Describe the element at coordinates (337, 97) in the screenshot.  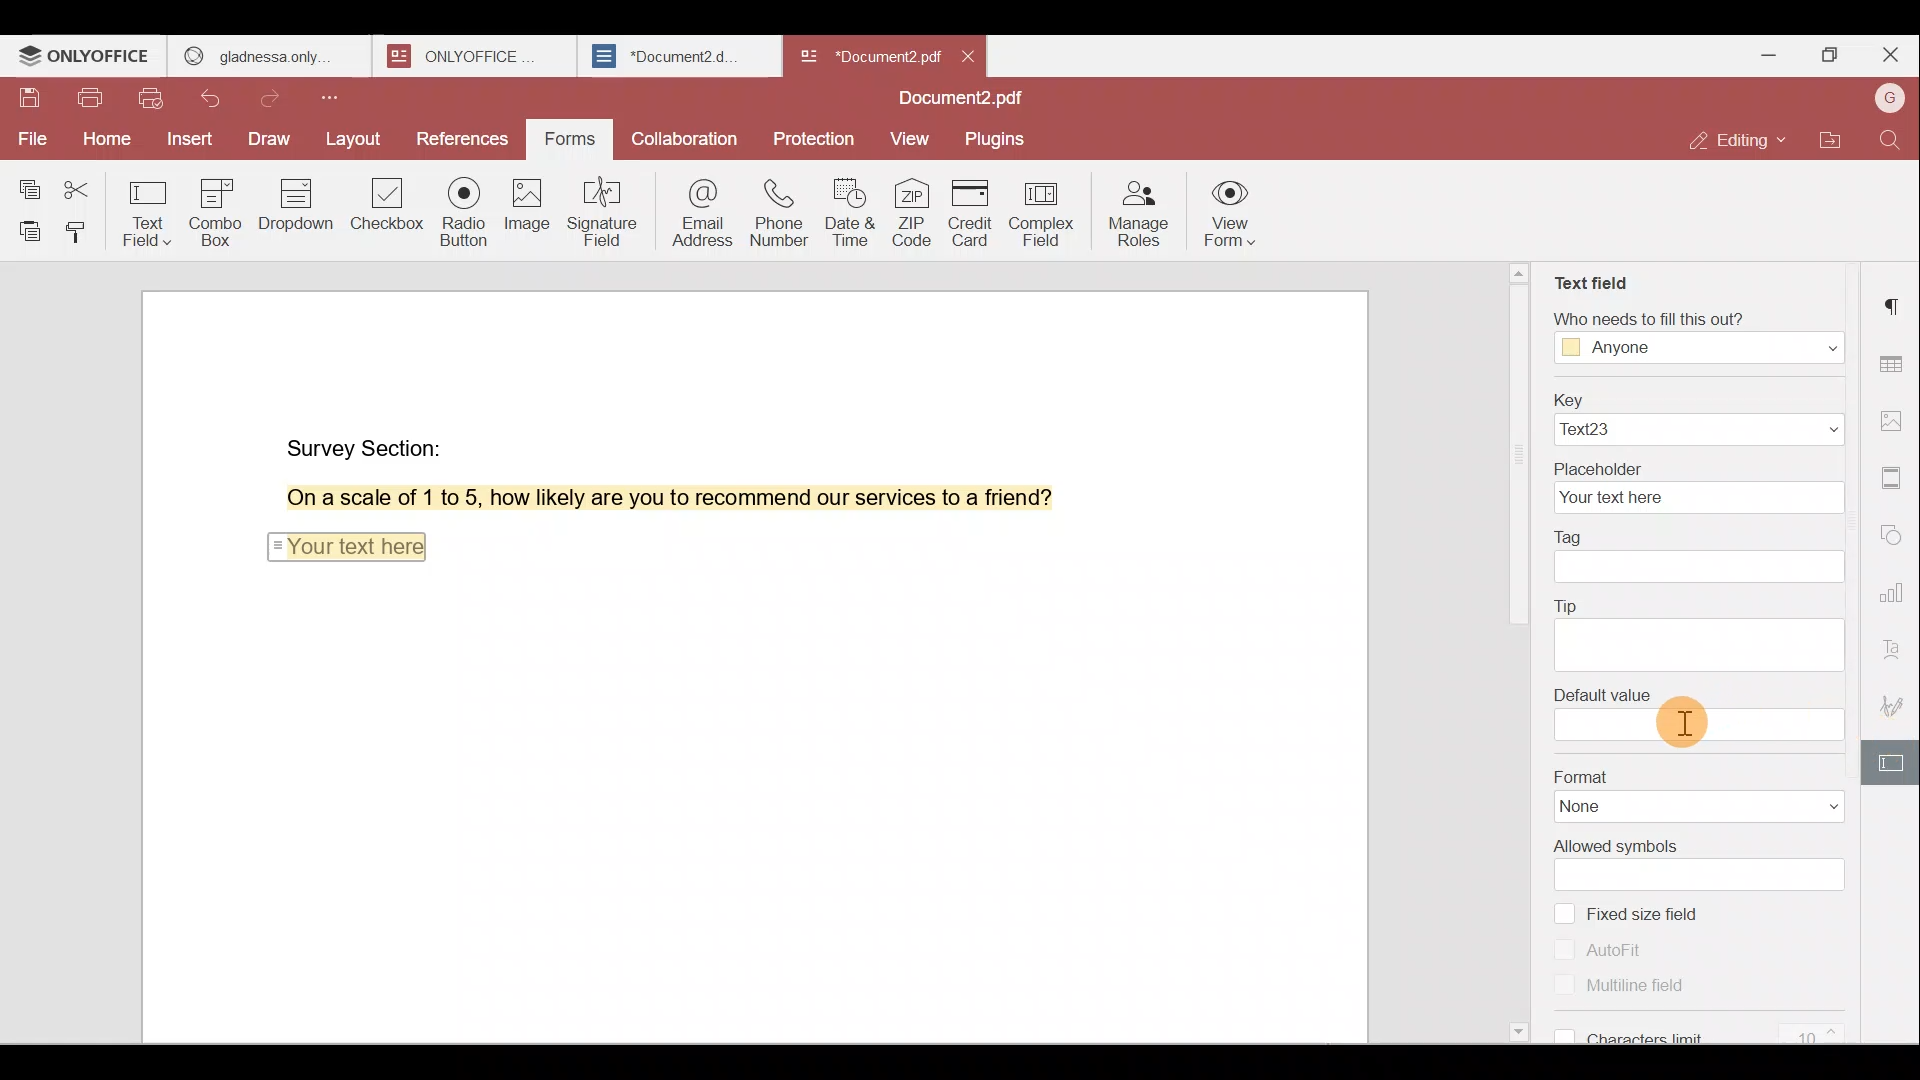
I see `Customize quick access toolbar` at that location.